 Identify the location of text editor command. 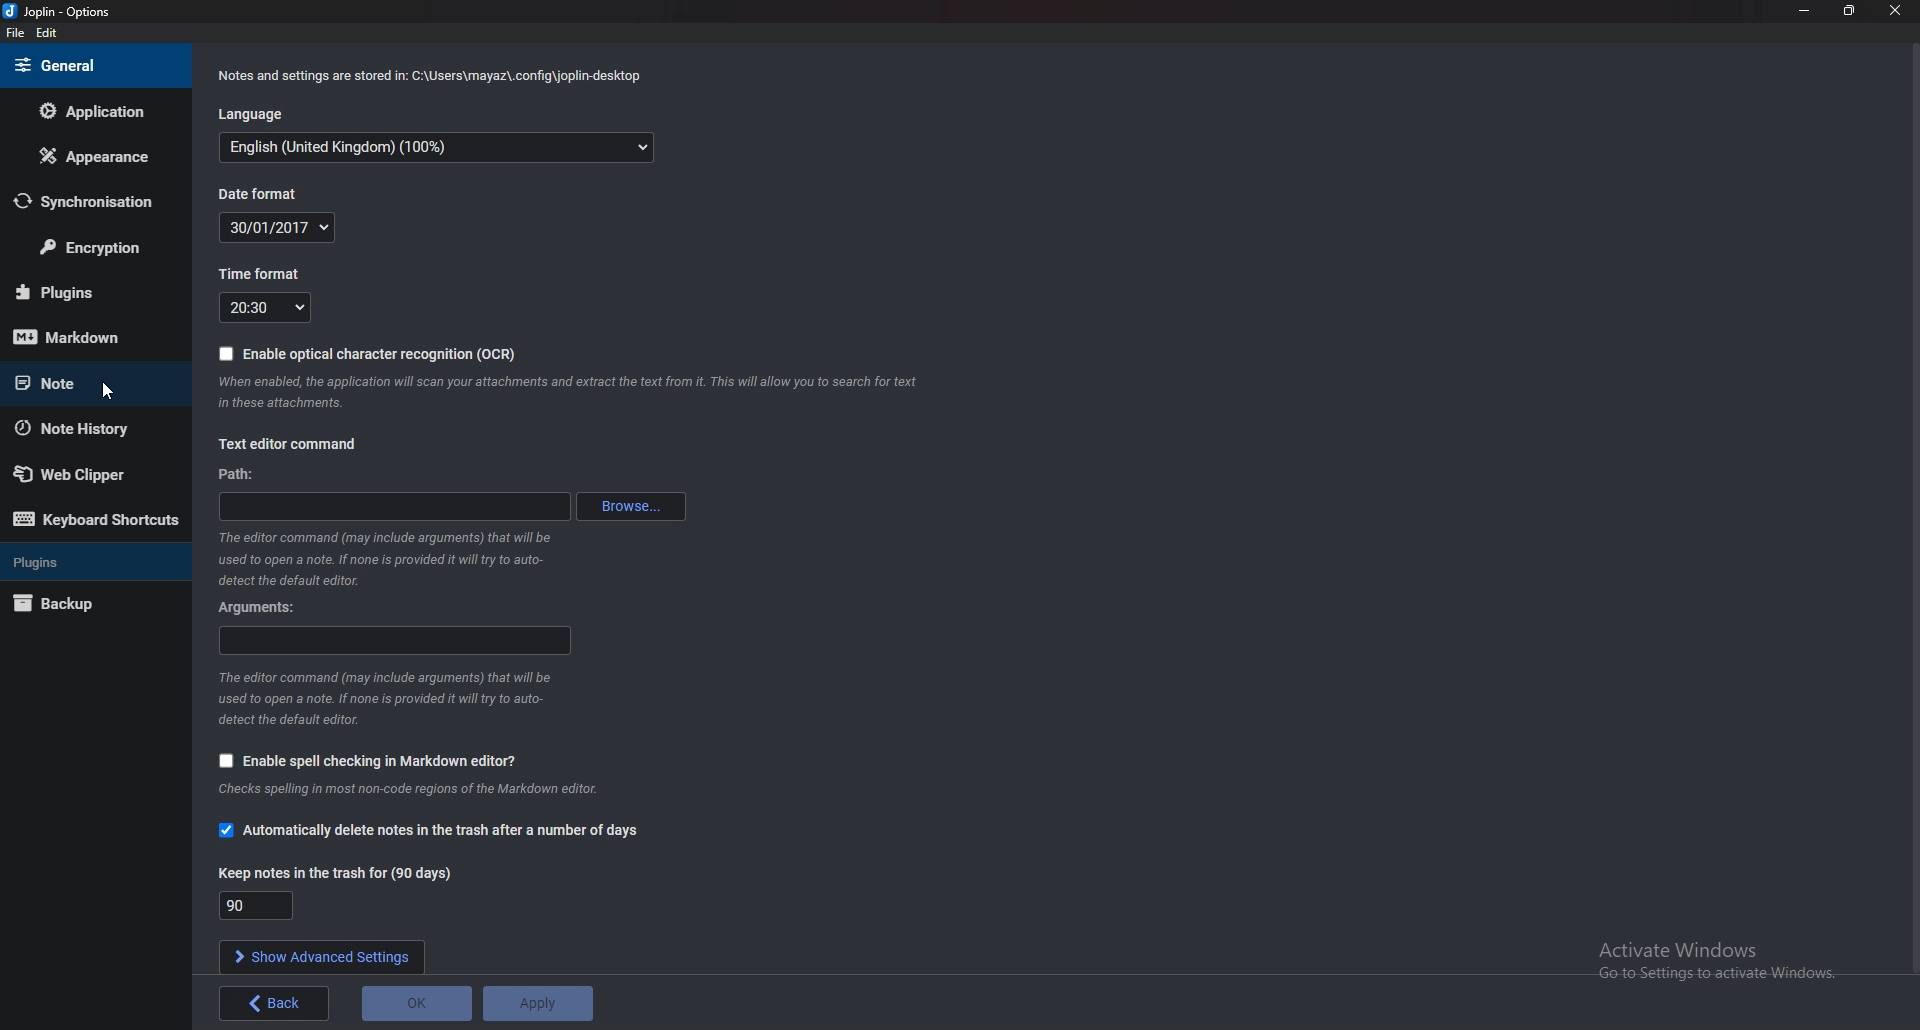
(288, 444).